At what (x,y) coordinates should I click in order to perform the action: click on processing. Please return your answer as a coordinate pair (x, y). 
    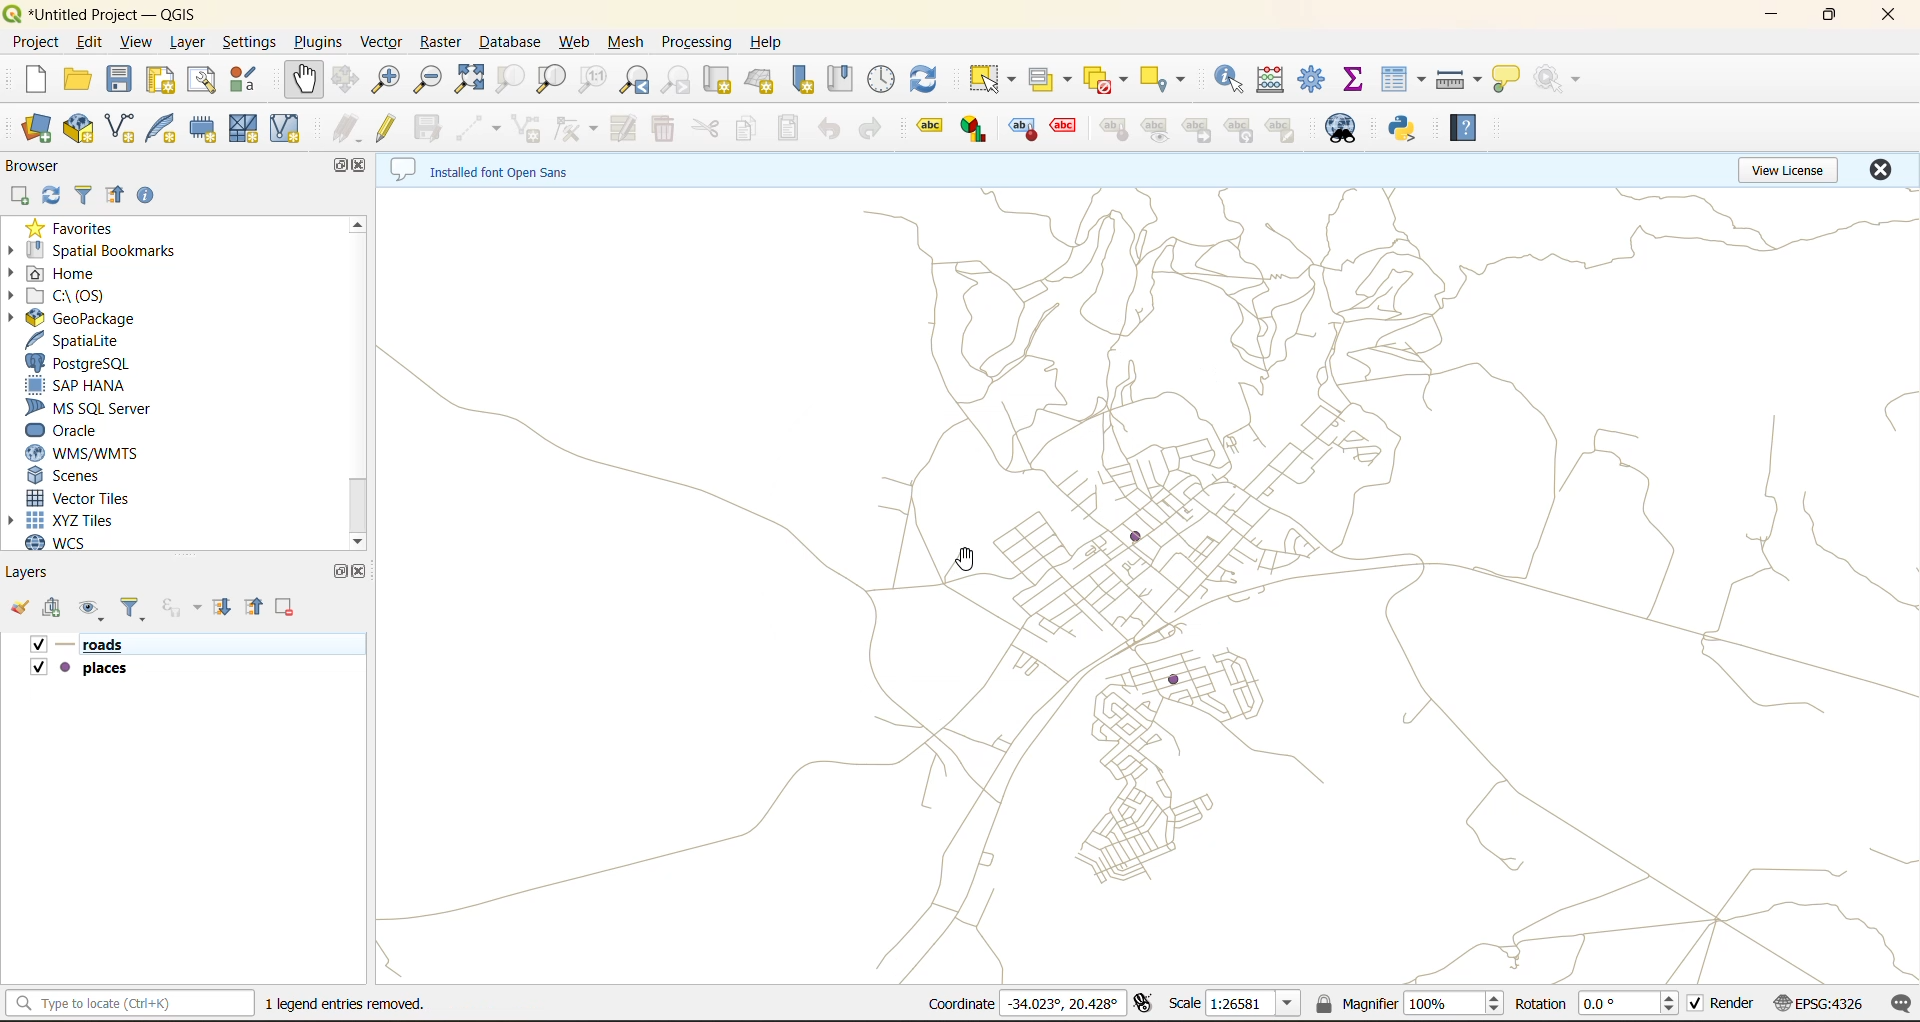
    Looking at the image, I should click on (696, 41).